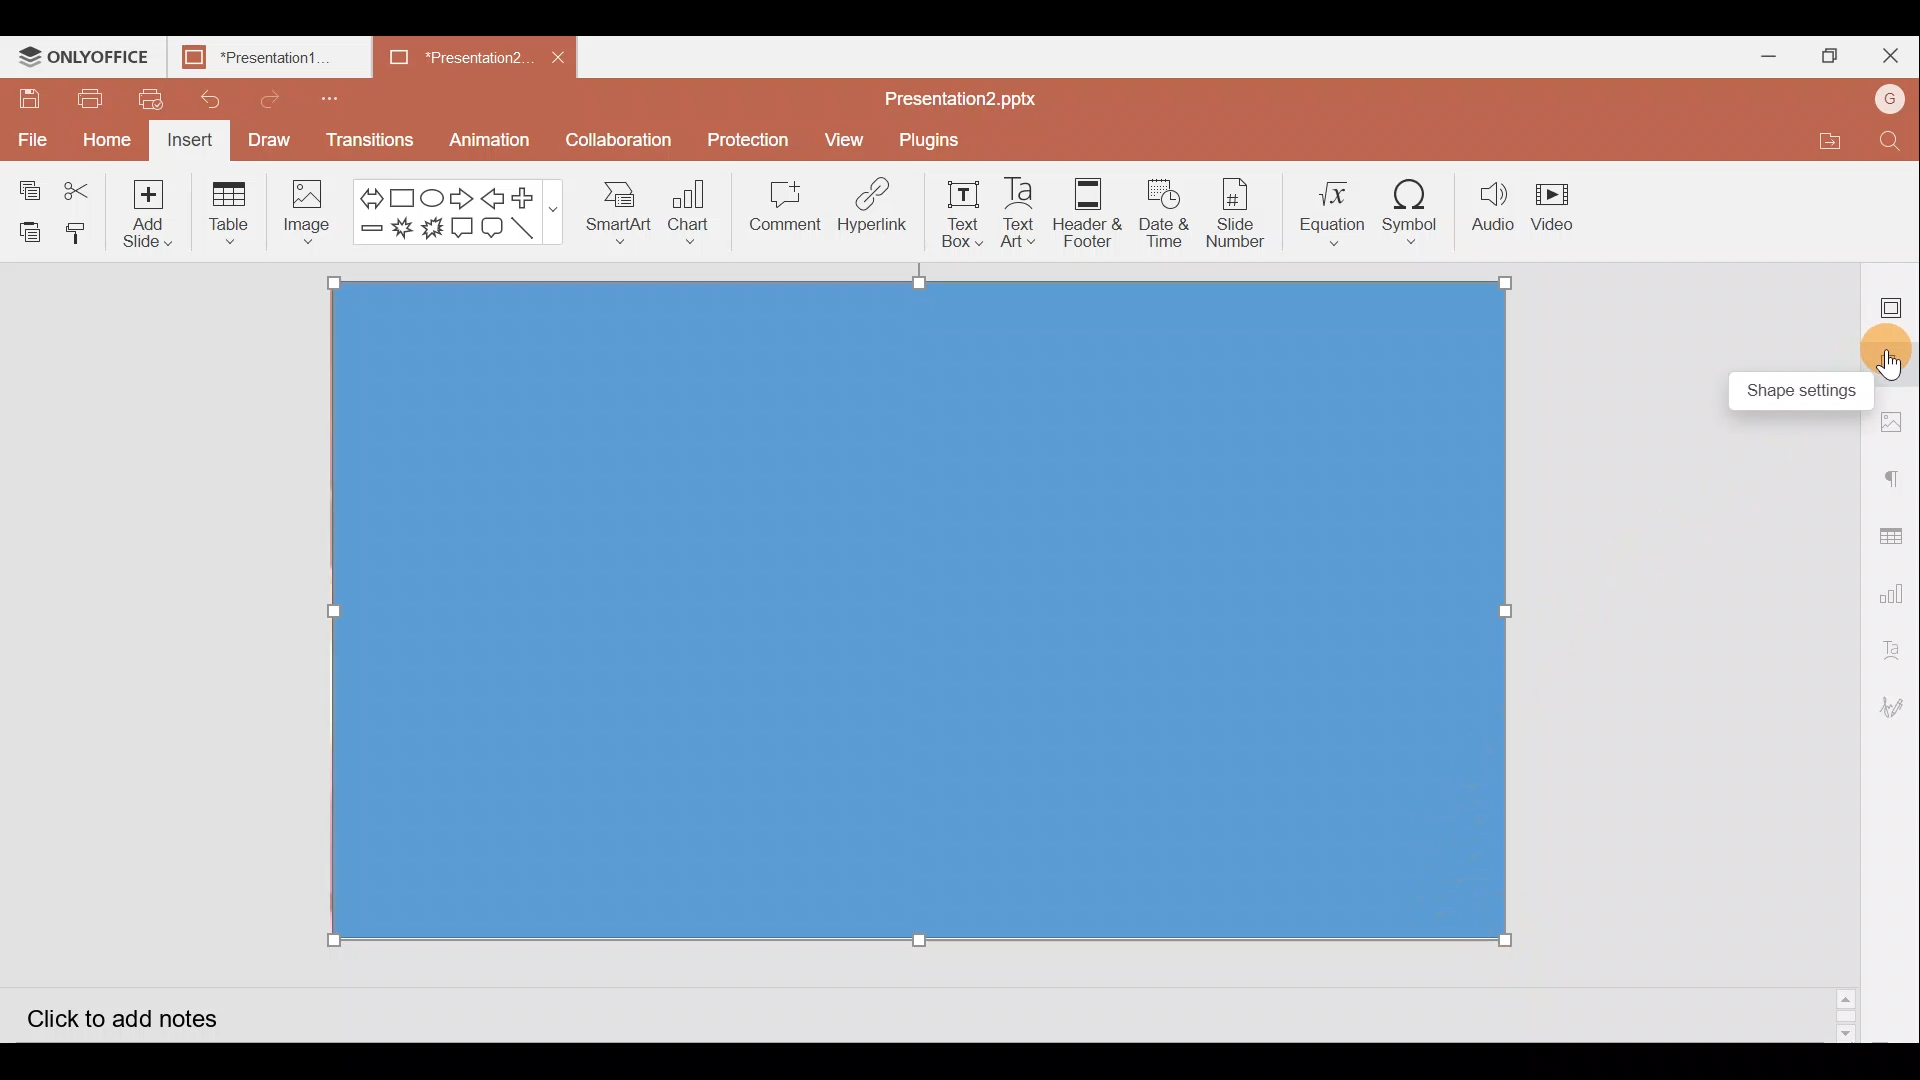 This screenshot has height=1080, width=1920. Describe the element at coordinates (274, 99) in the screenshot. I see `Redo` at that location.